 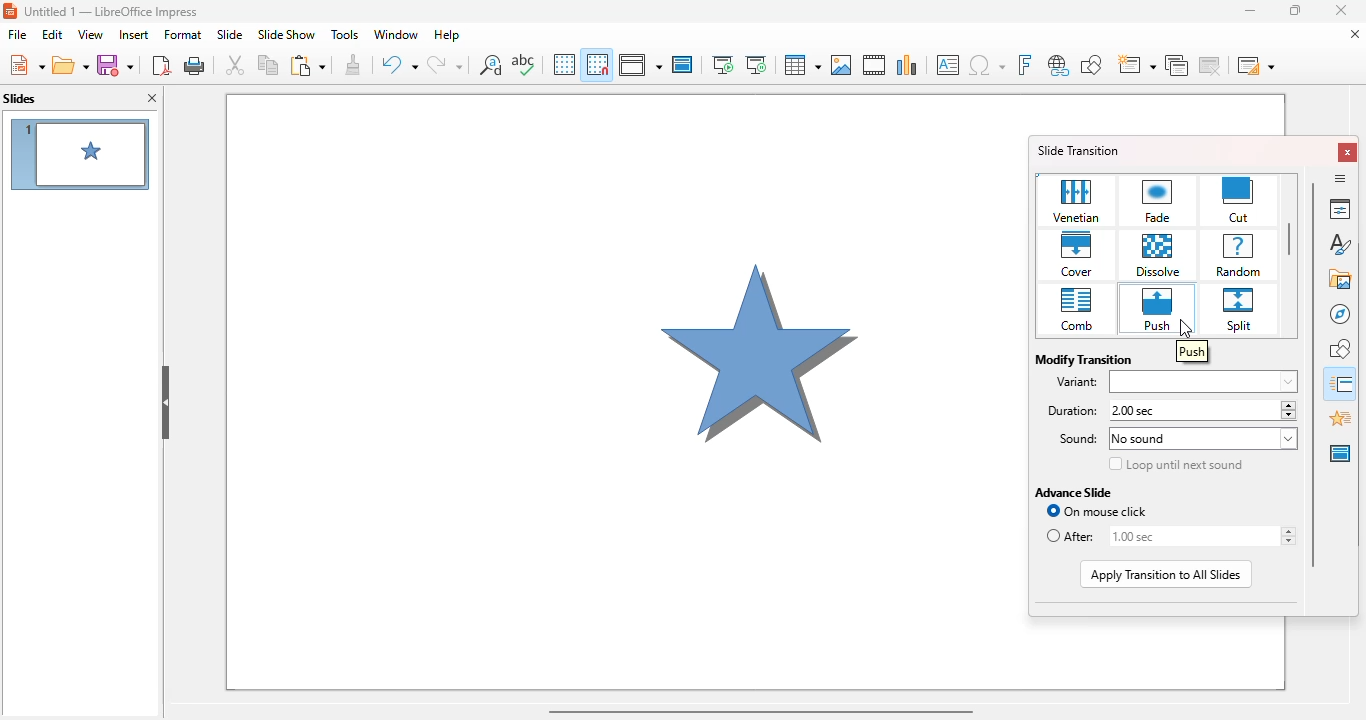 I want to click on after, so click(x=1071, y=537).